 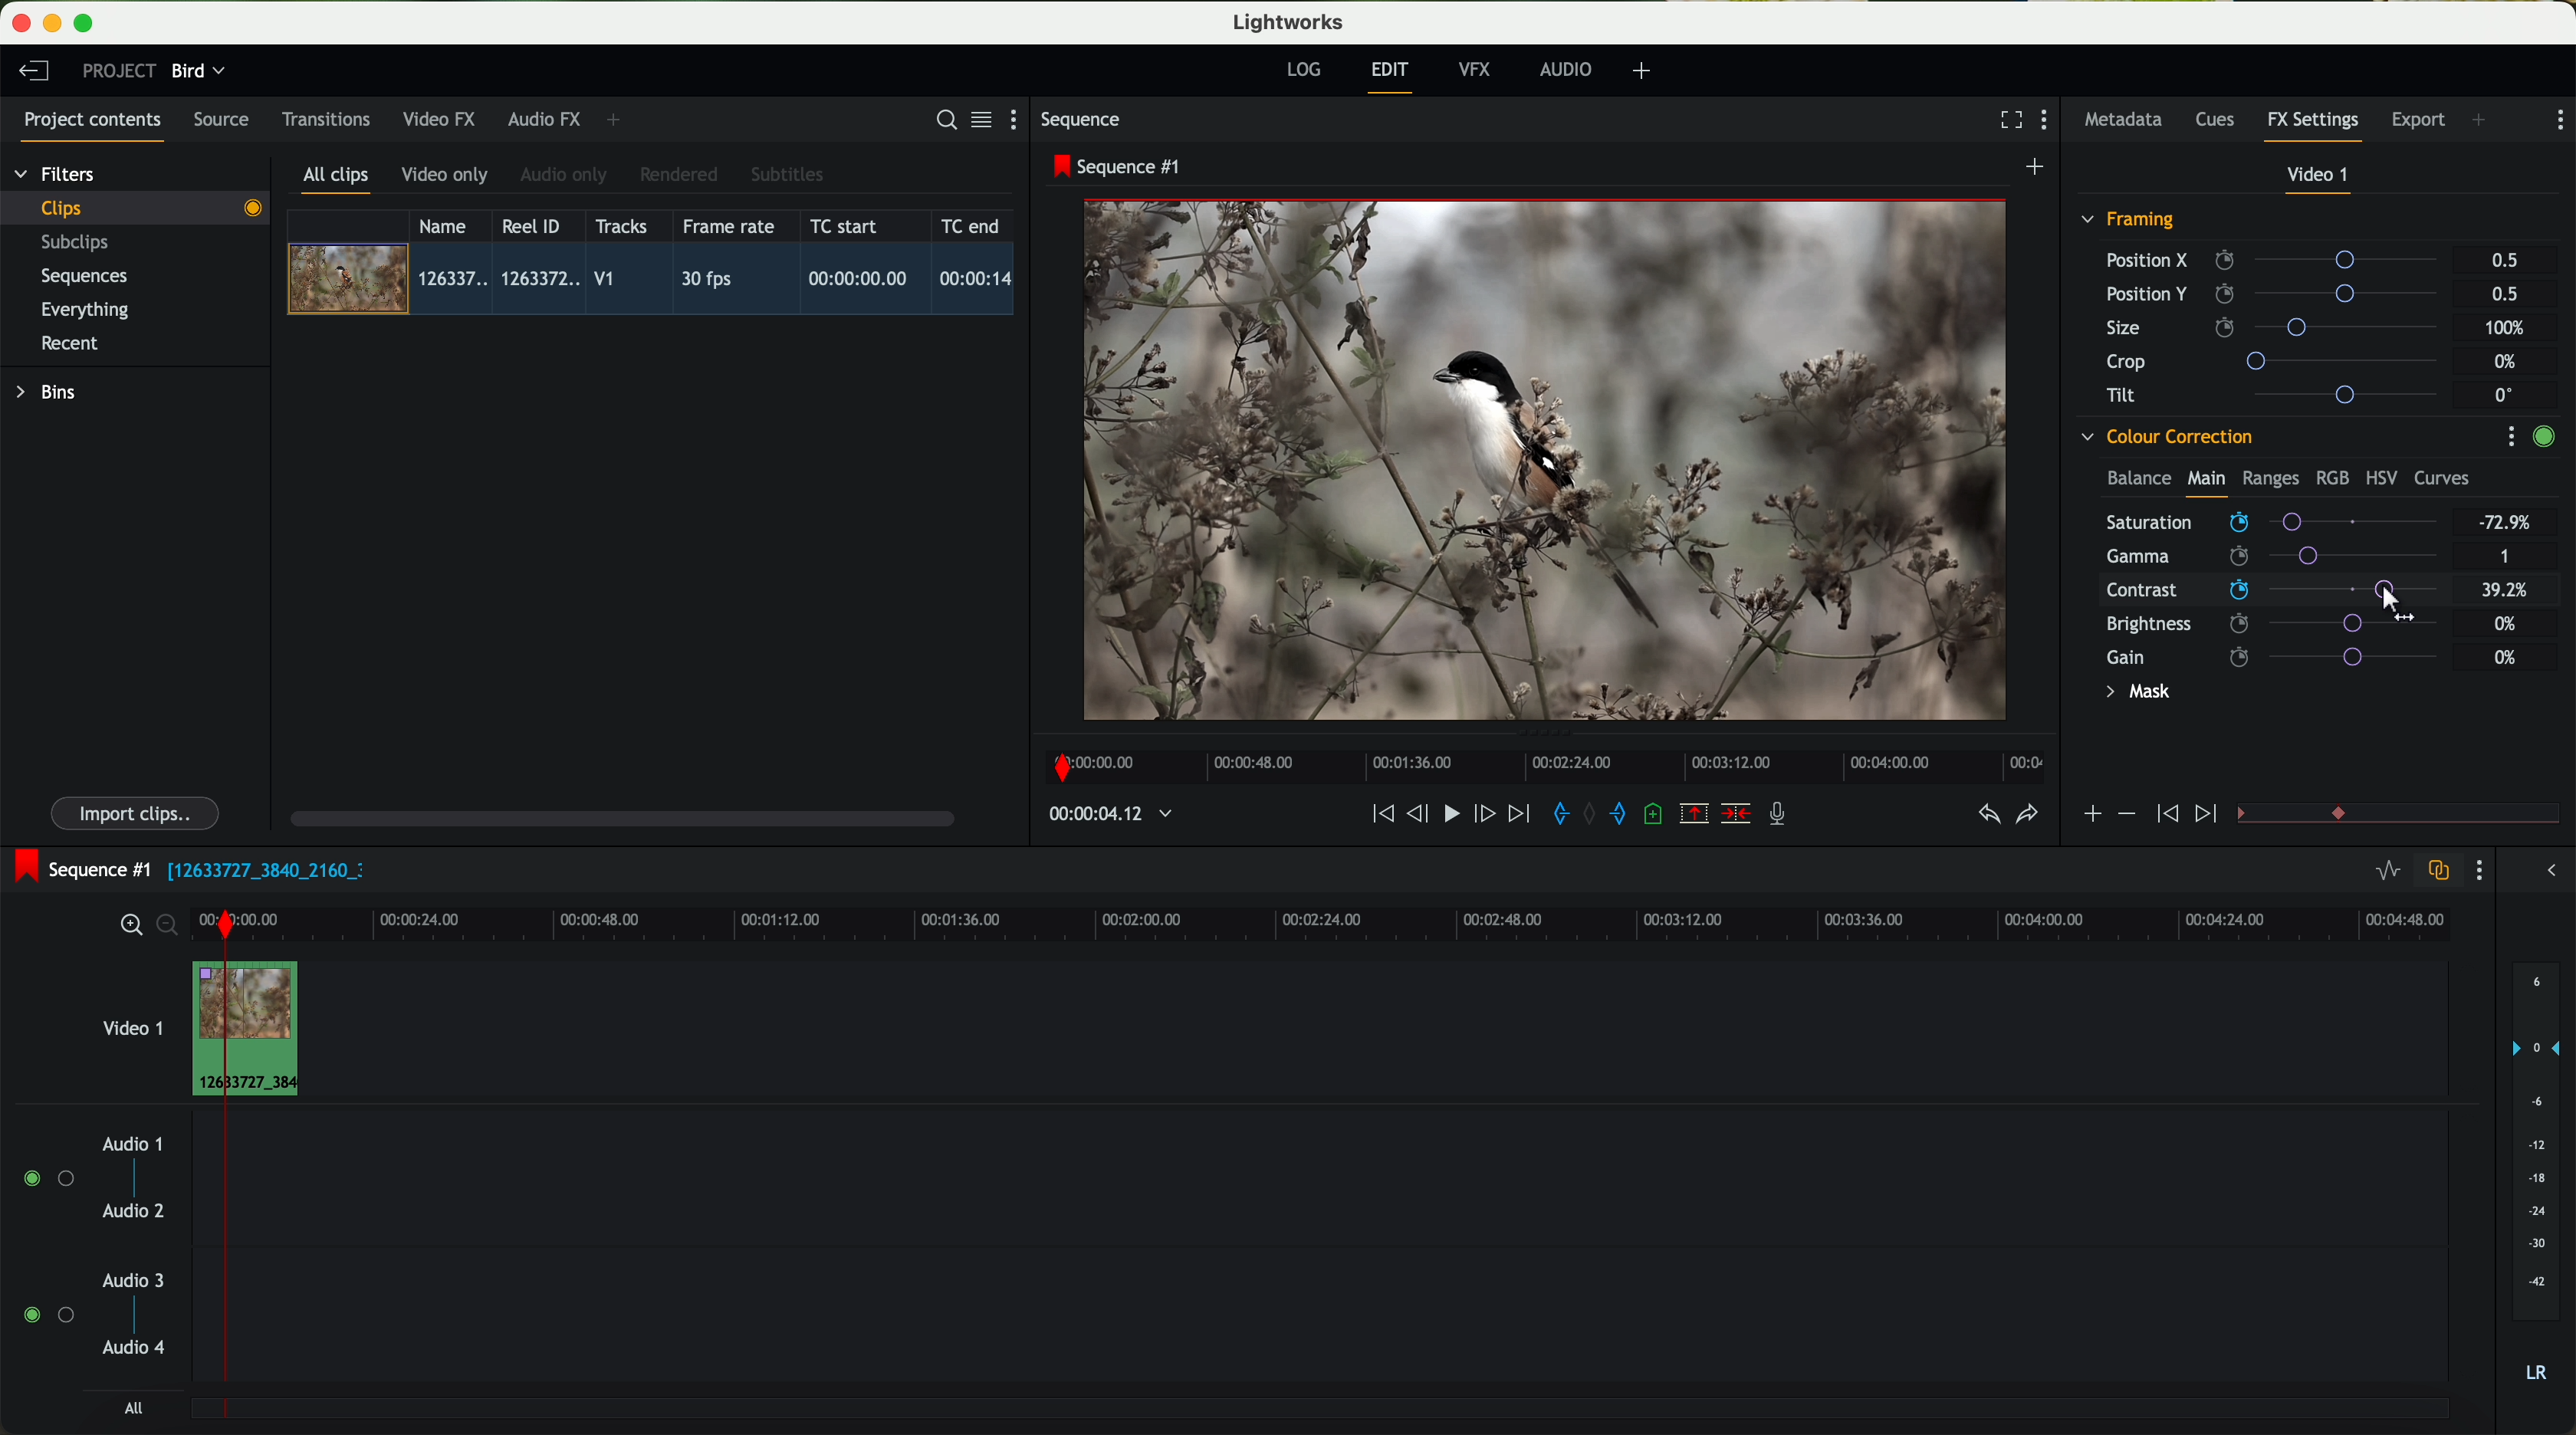 What do you see at coordinates (56, 24) in the screenshot?
I see `minimize program` at bounding box center [56, 24].